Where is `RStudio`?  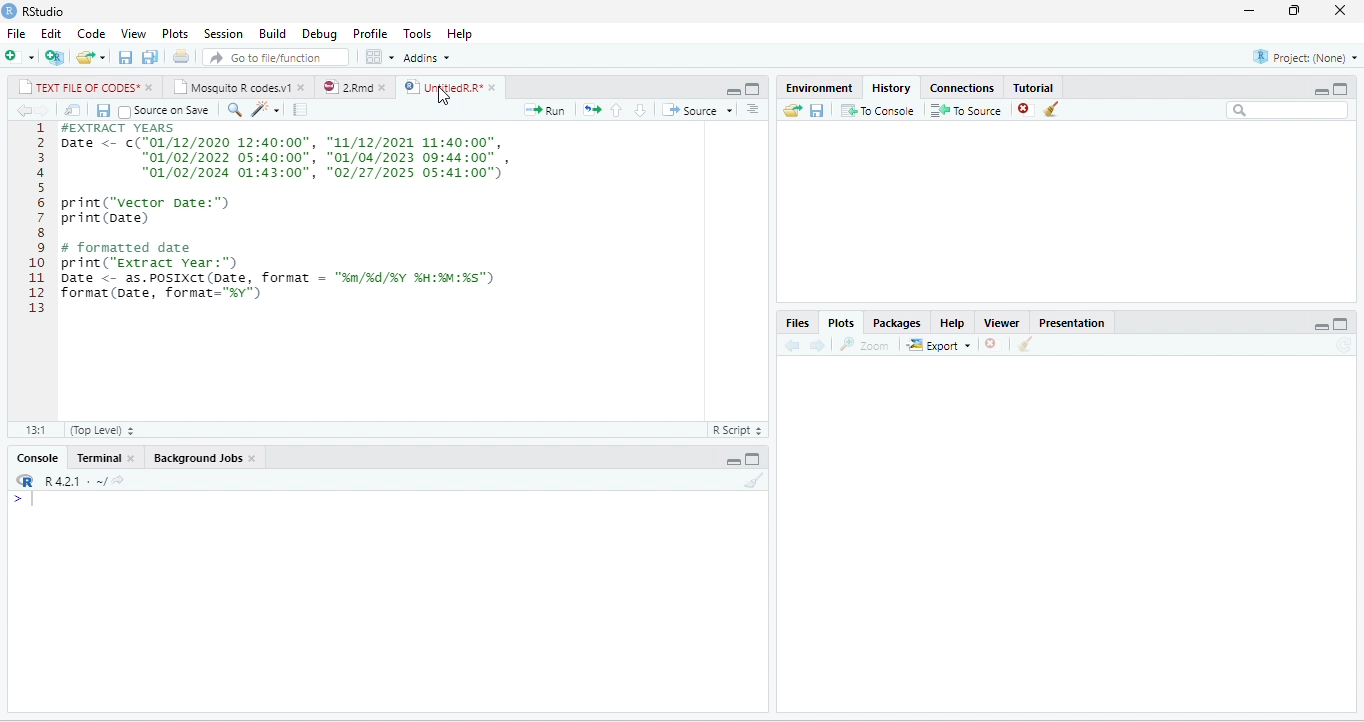
RStudio is located at coordinates (46, 12).